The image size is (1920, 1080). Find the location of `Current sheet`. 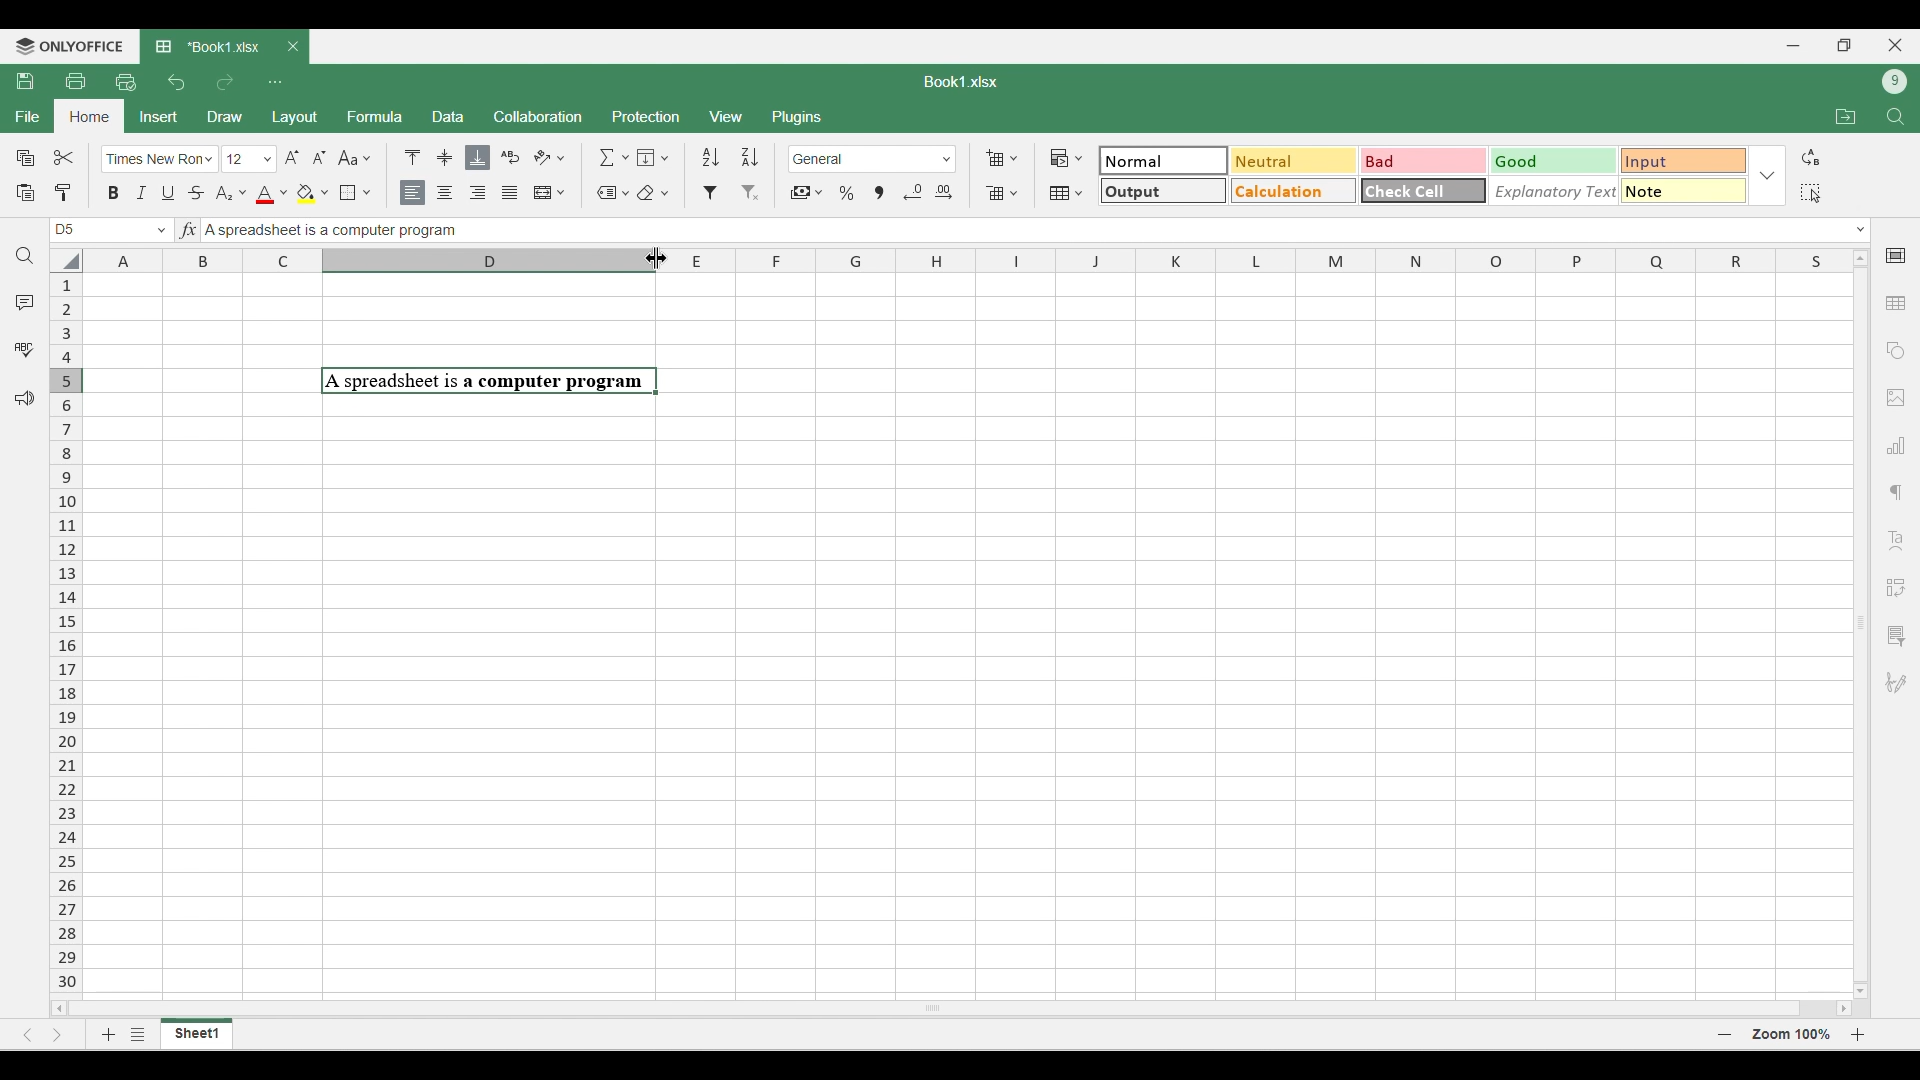

Current sheet is located at coordinates (211, 47).